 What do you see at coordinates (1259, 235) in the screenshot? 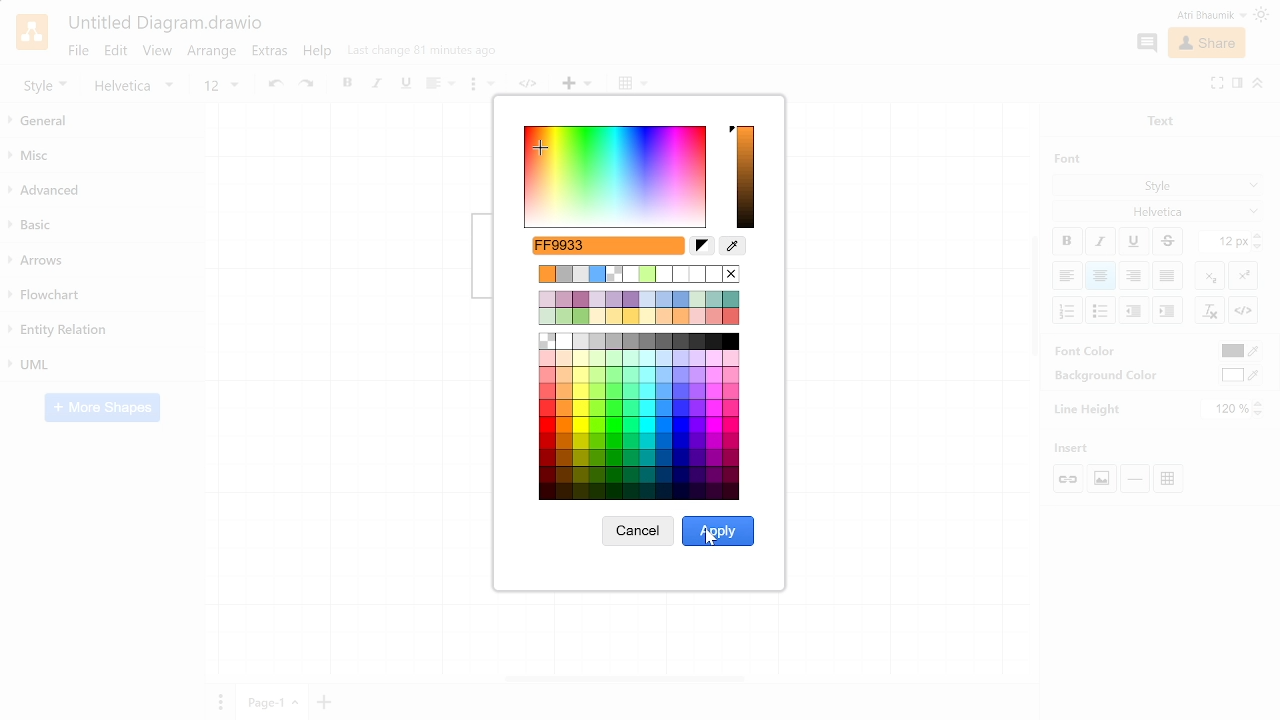
I see `Increase font size` at bounding box center [1259, 235].